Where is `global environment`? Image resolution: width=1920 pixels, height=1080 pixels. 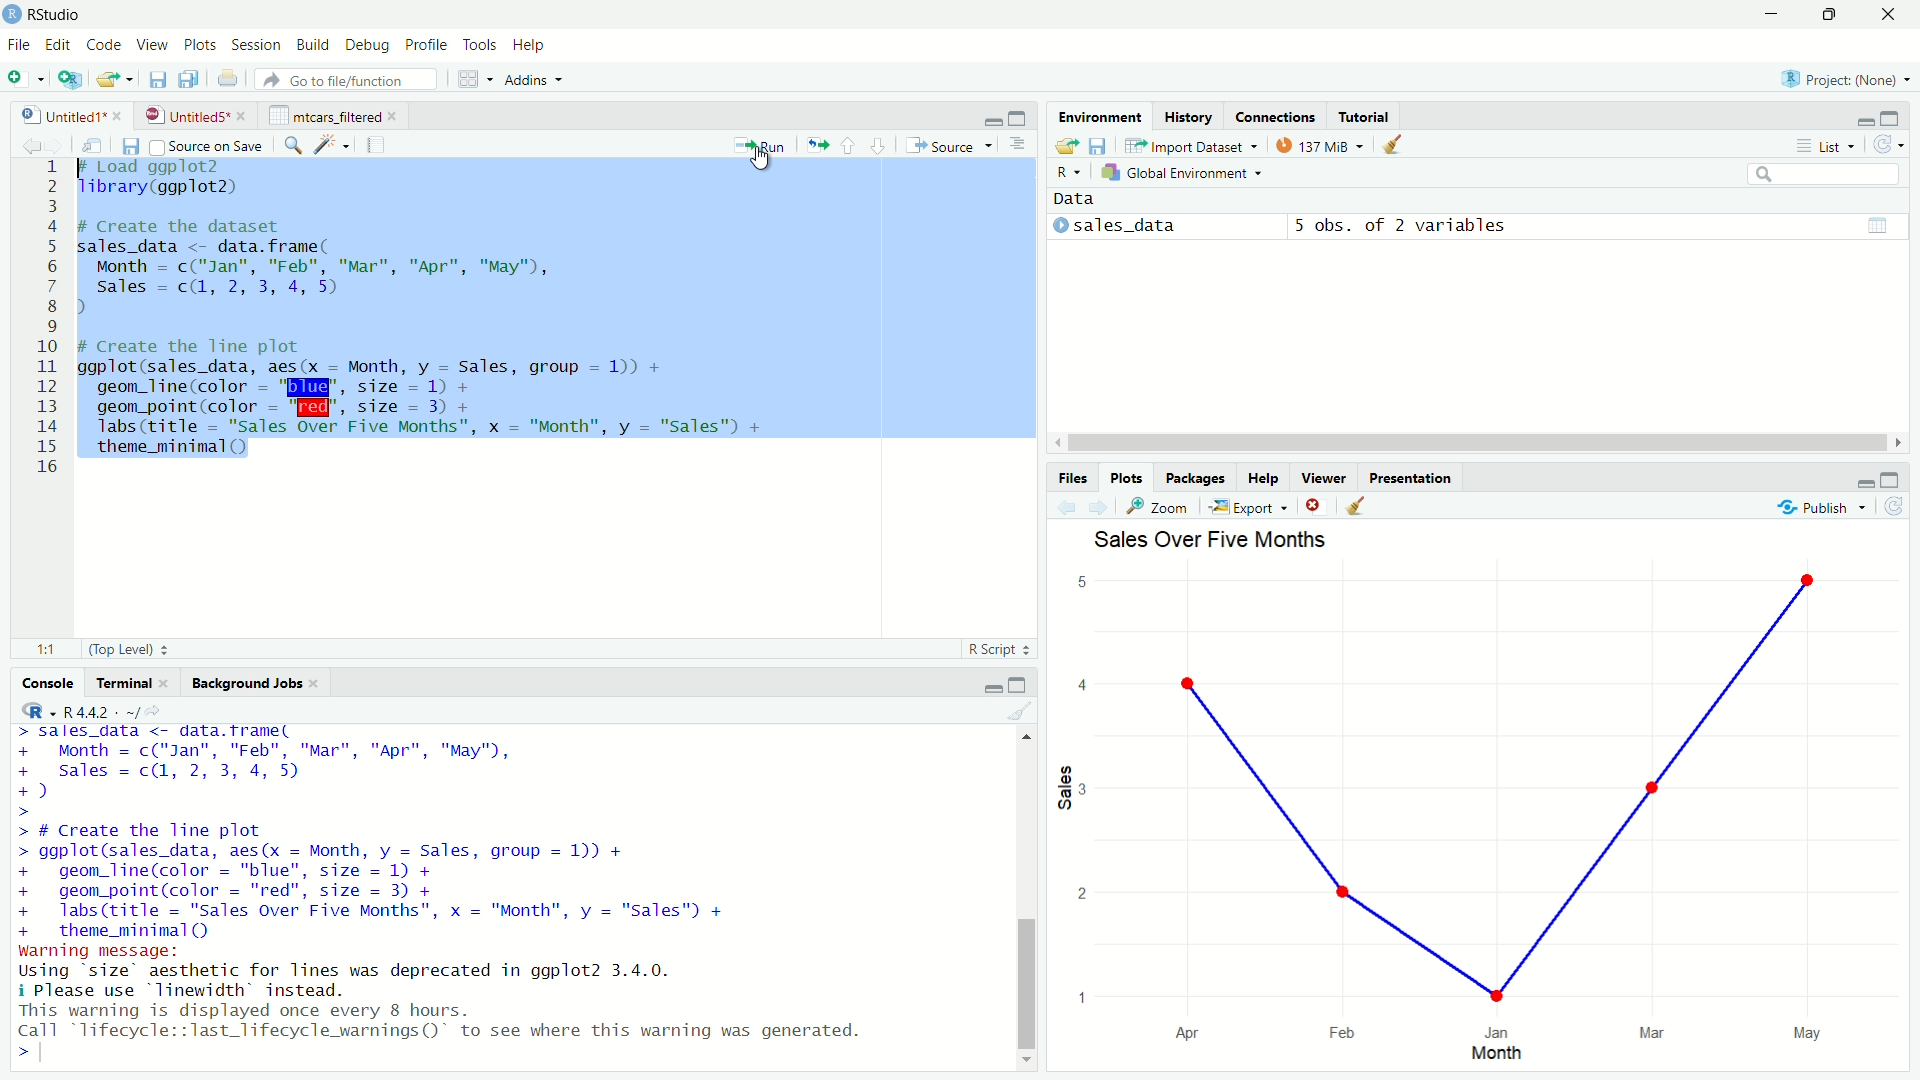 global environment is located at coordinates (1178, 174).